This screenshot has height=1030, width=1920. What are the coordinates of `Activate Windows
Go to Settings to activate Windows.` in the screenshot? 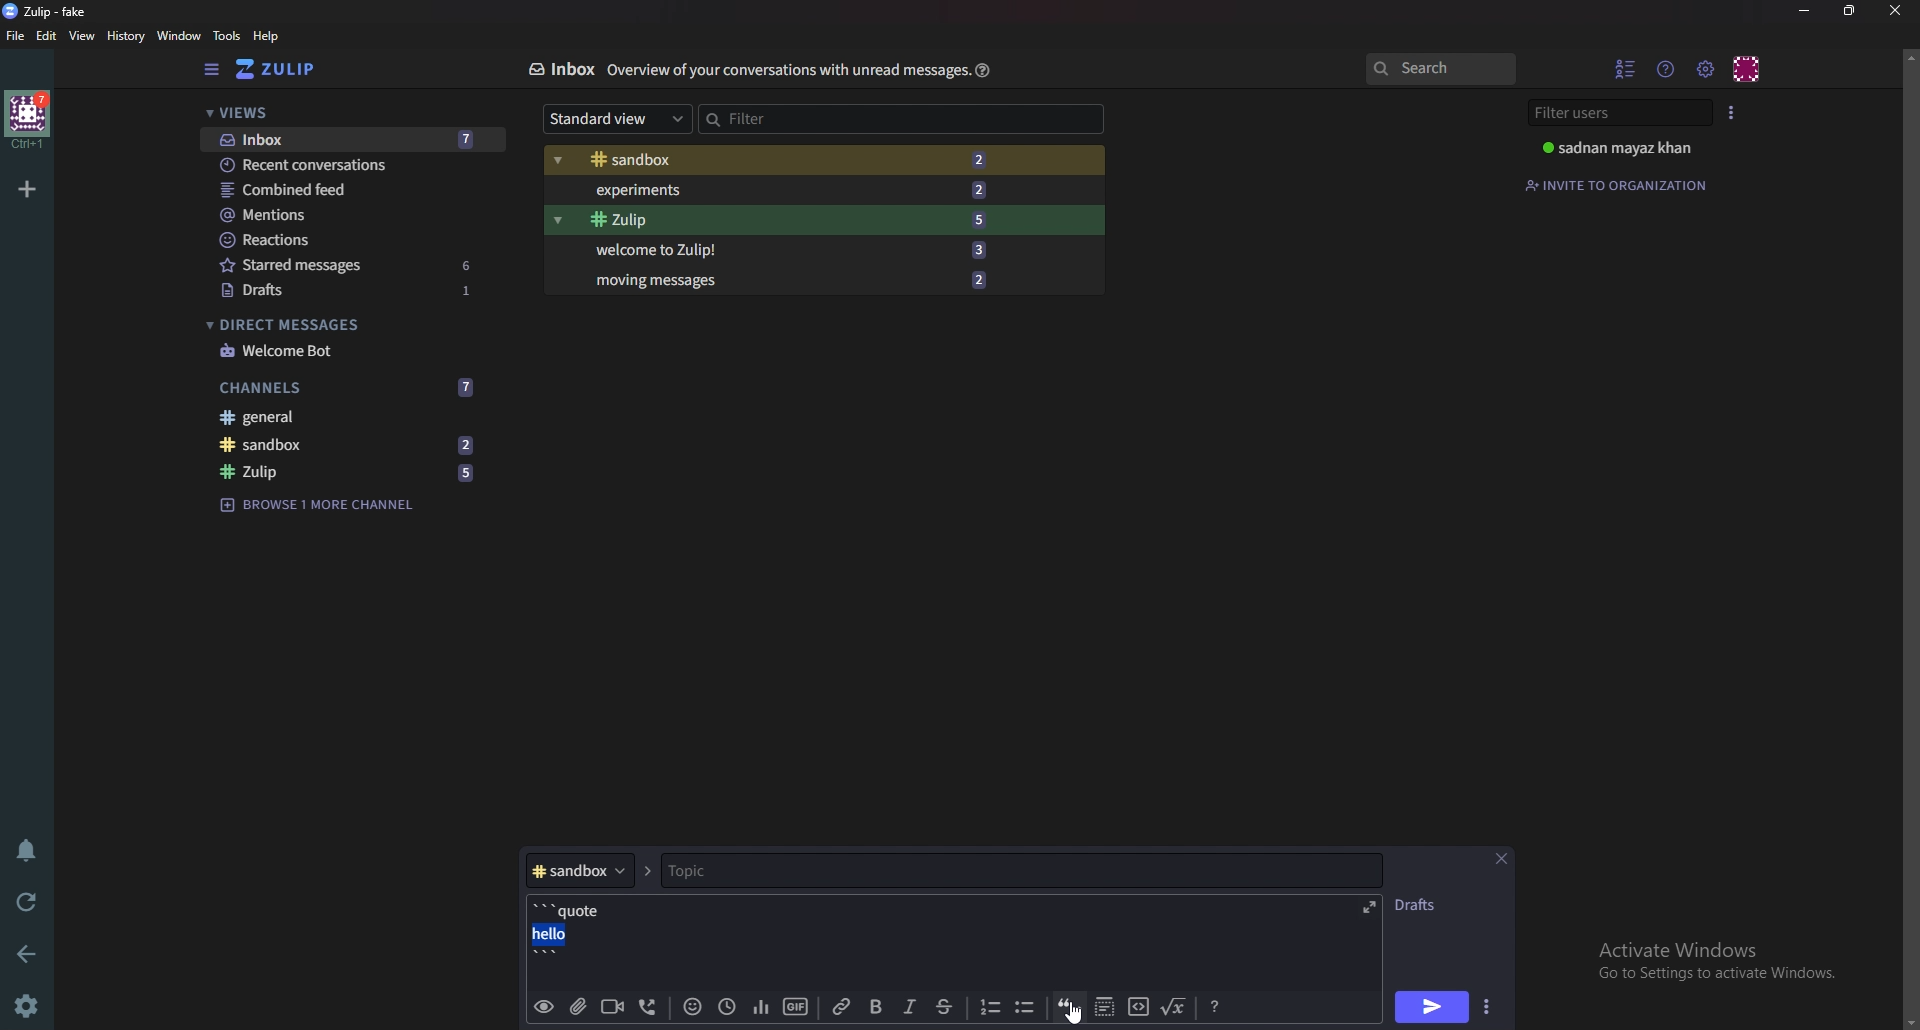 It's located at (1720, 962).